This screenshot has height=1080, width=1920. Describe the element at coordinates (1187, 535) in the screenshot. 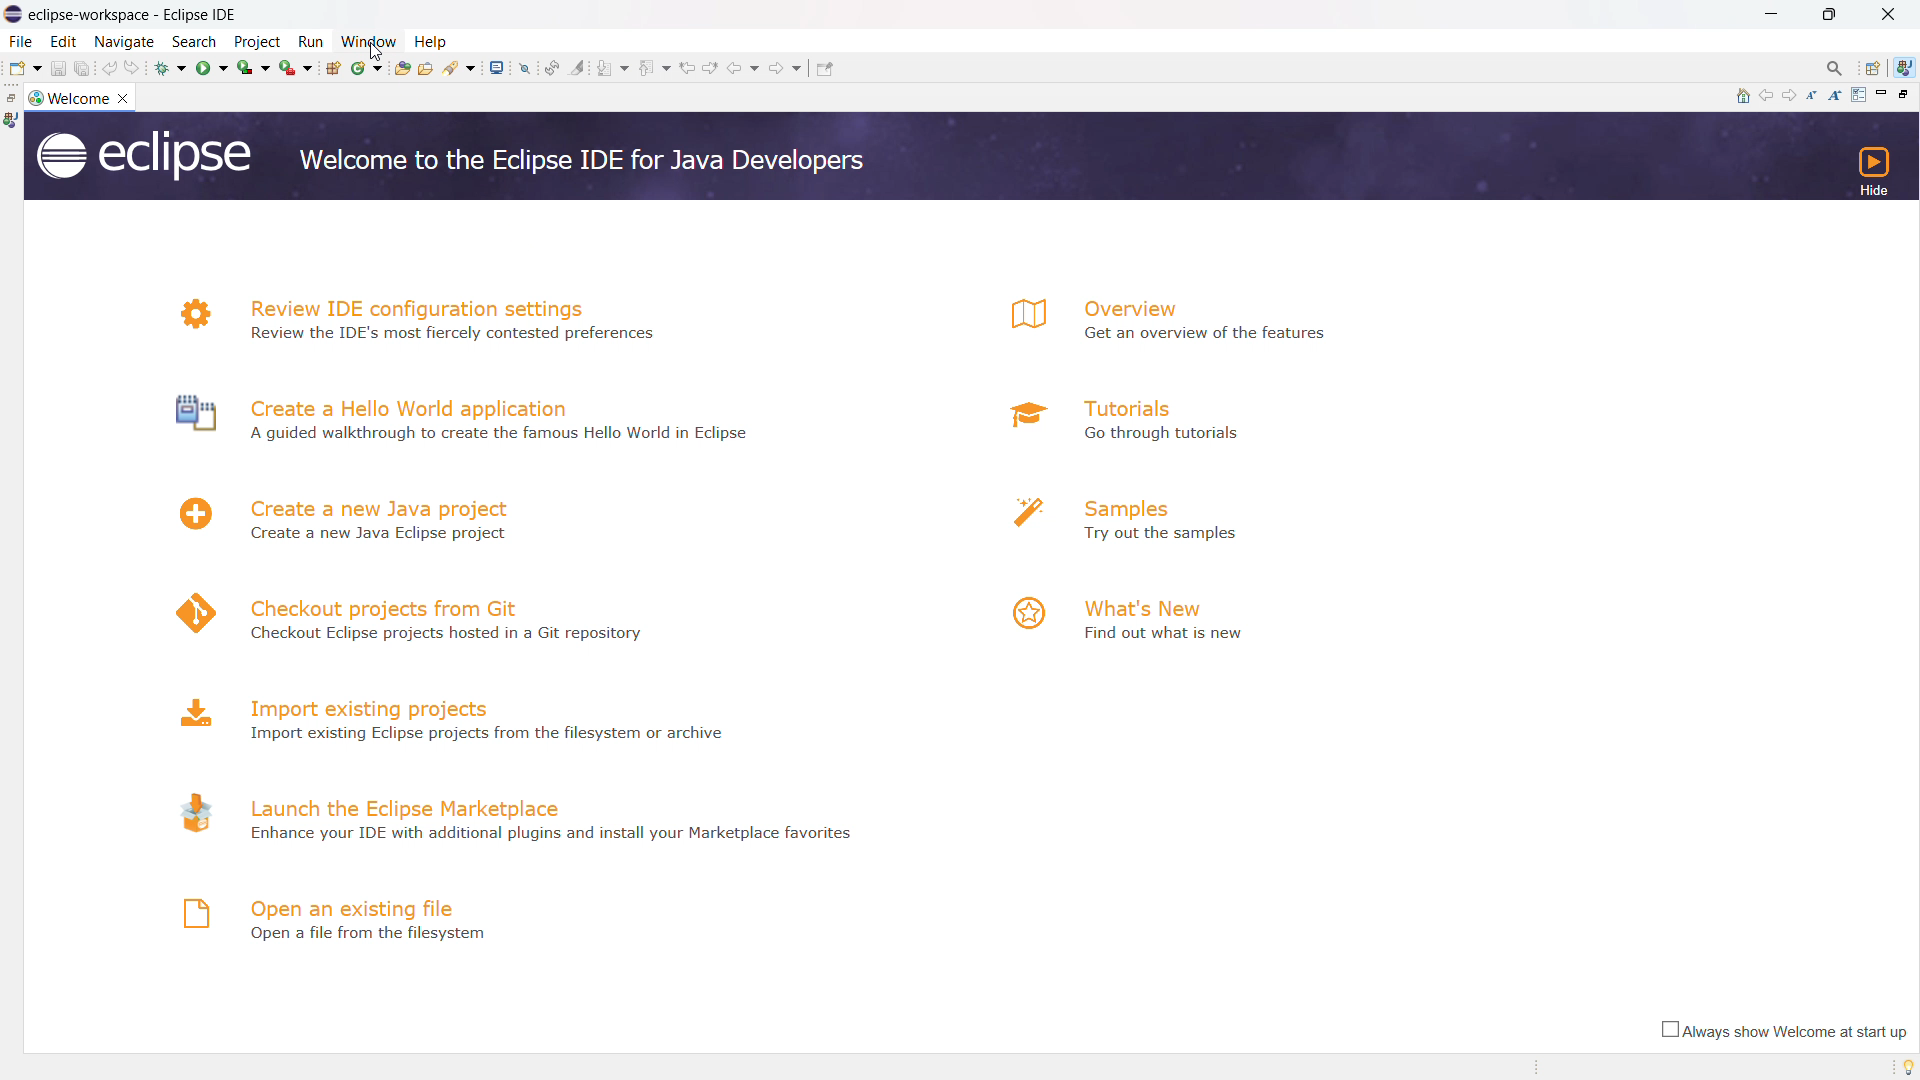

I see `Try out the samples` at that location.